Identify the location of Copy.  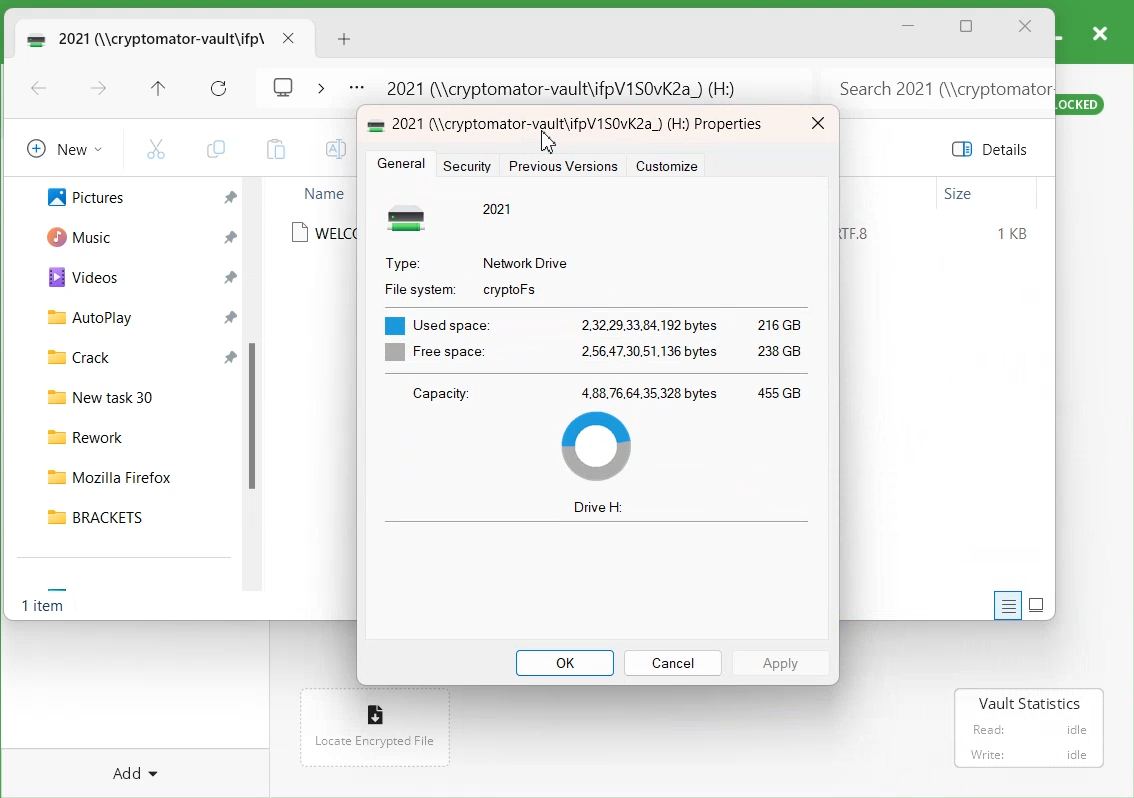
(215, 149).